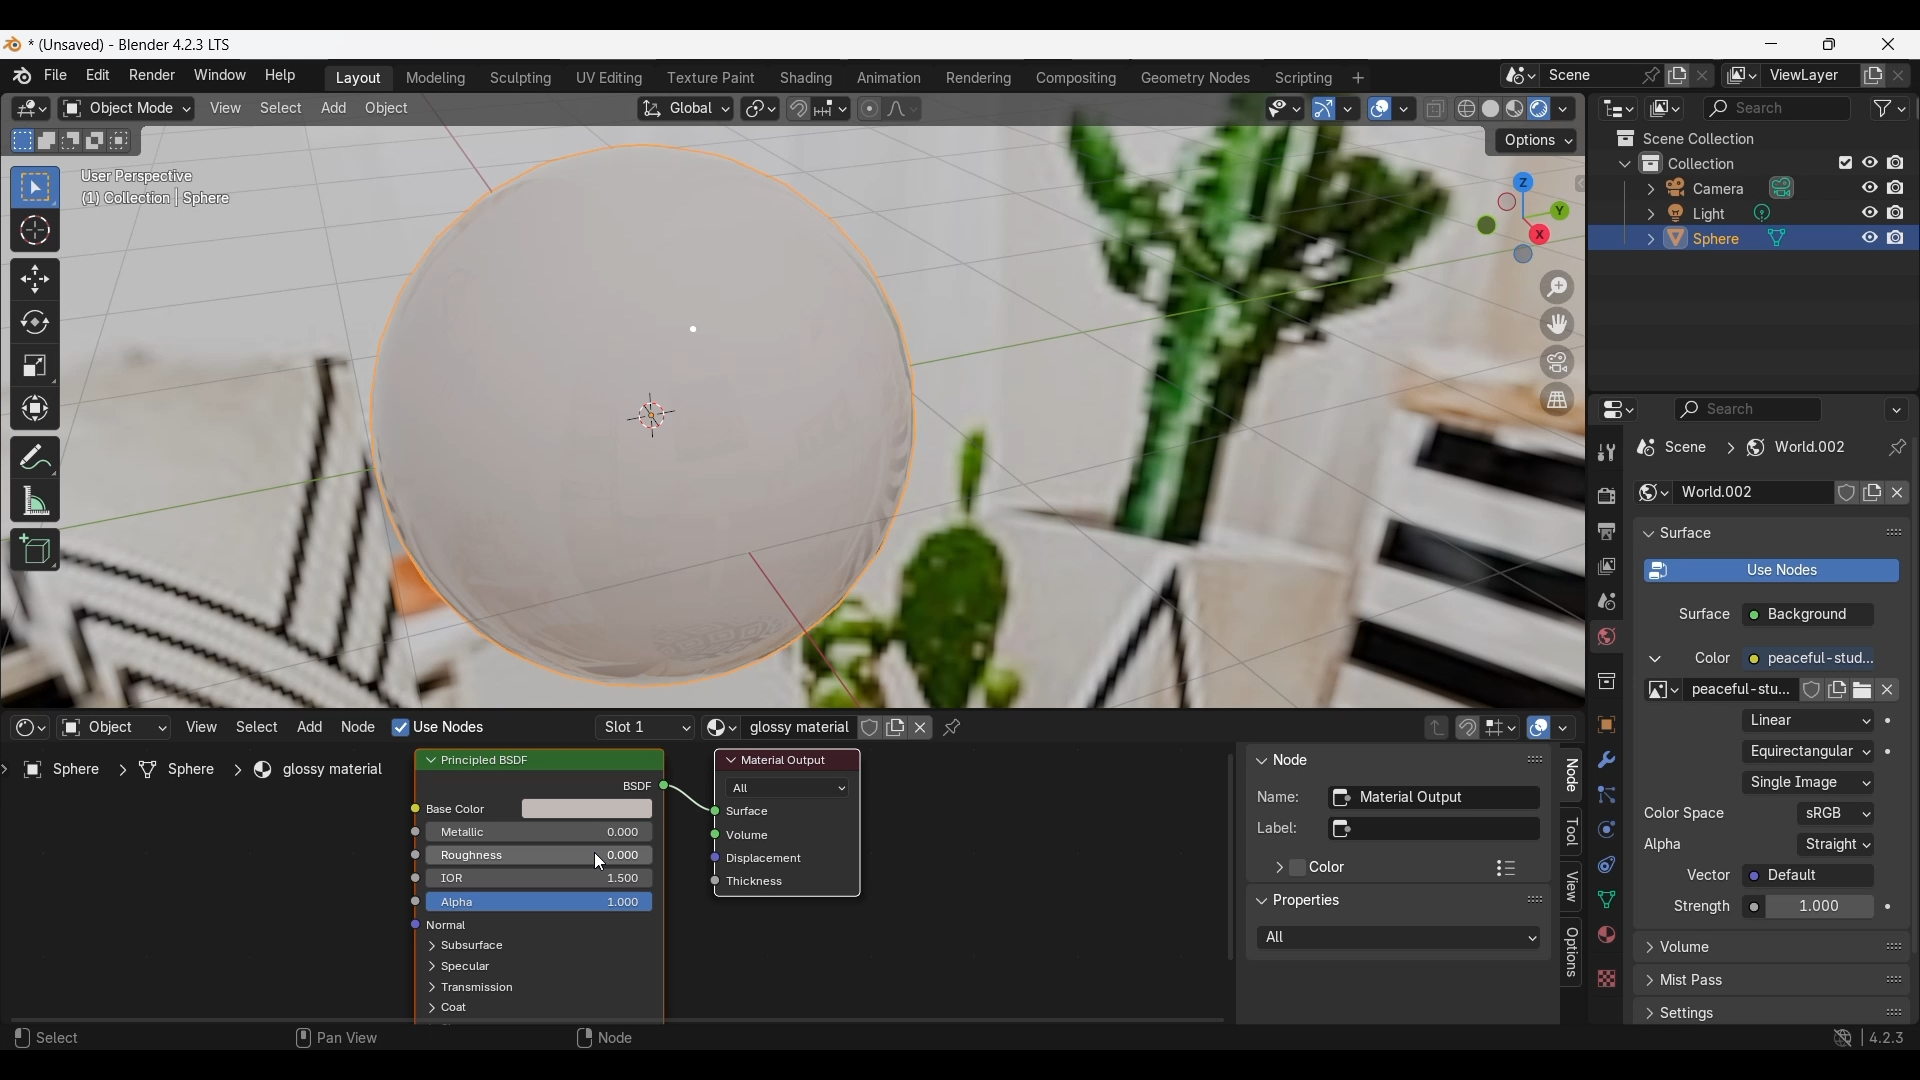  What do you see at coordinates (114, 727) in the screenshot?
I see `Type of data to take shader from` at bounding box center [114, 727].